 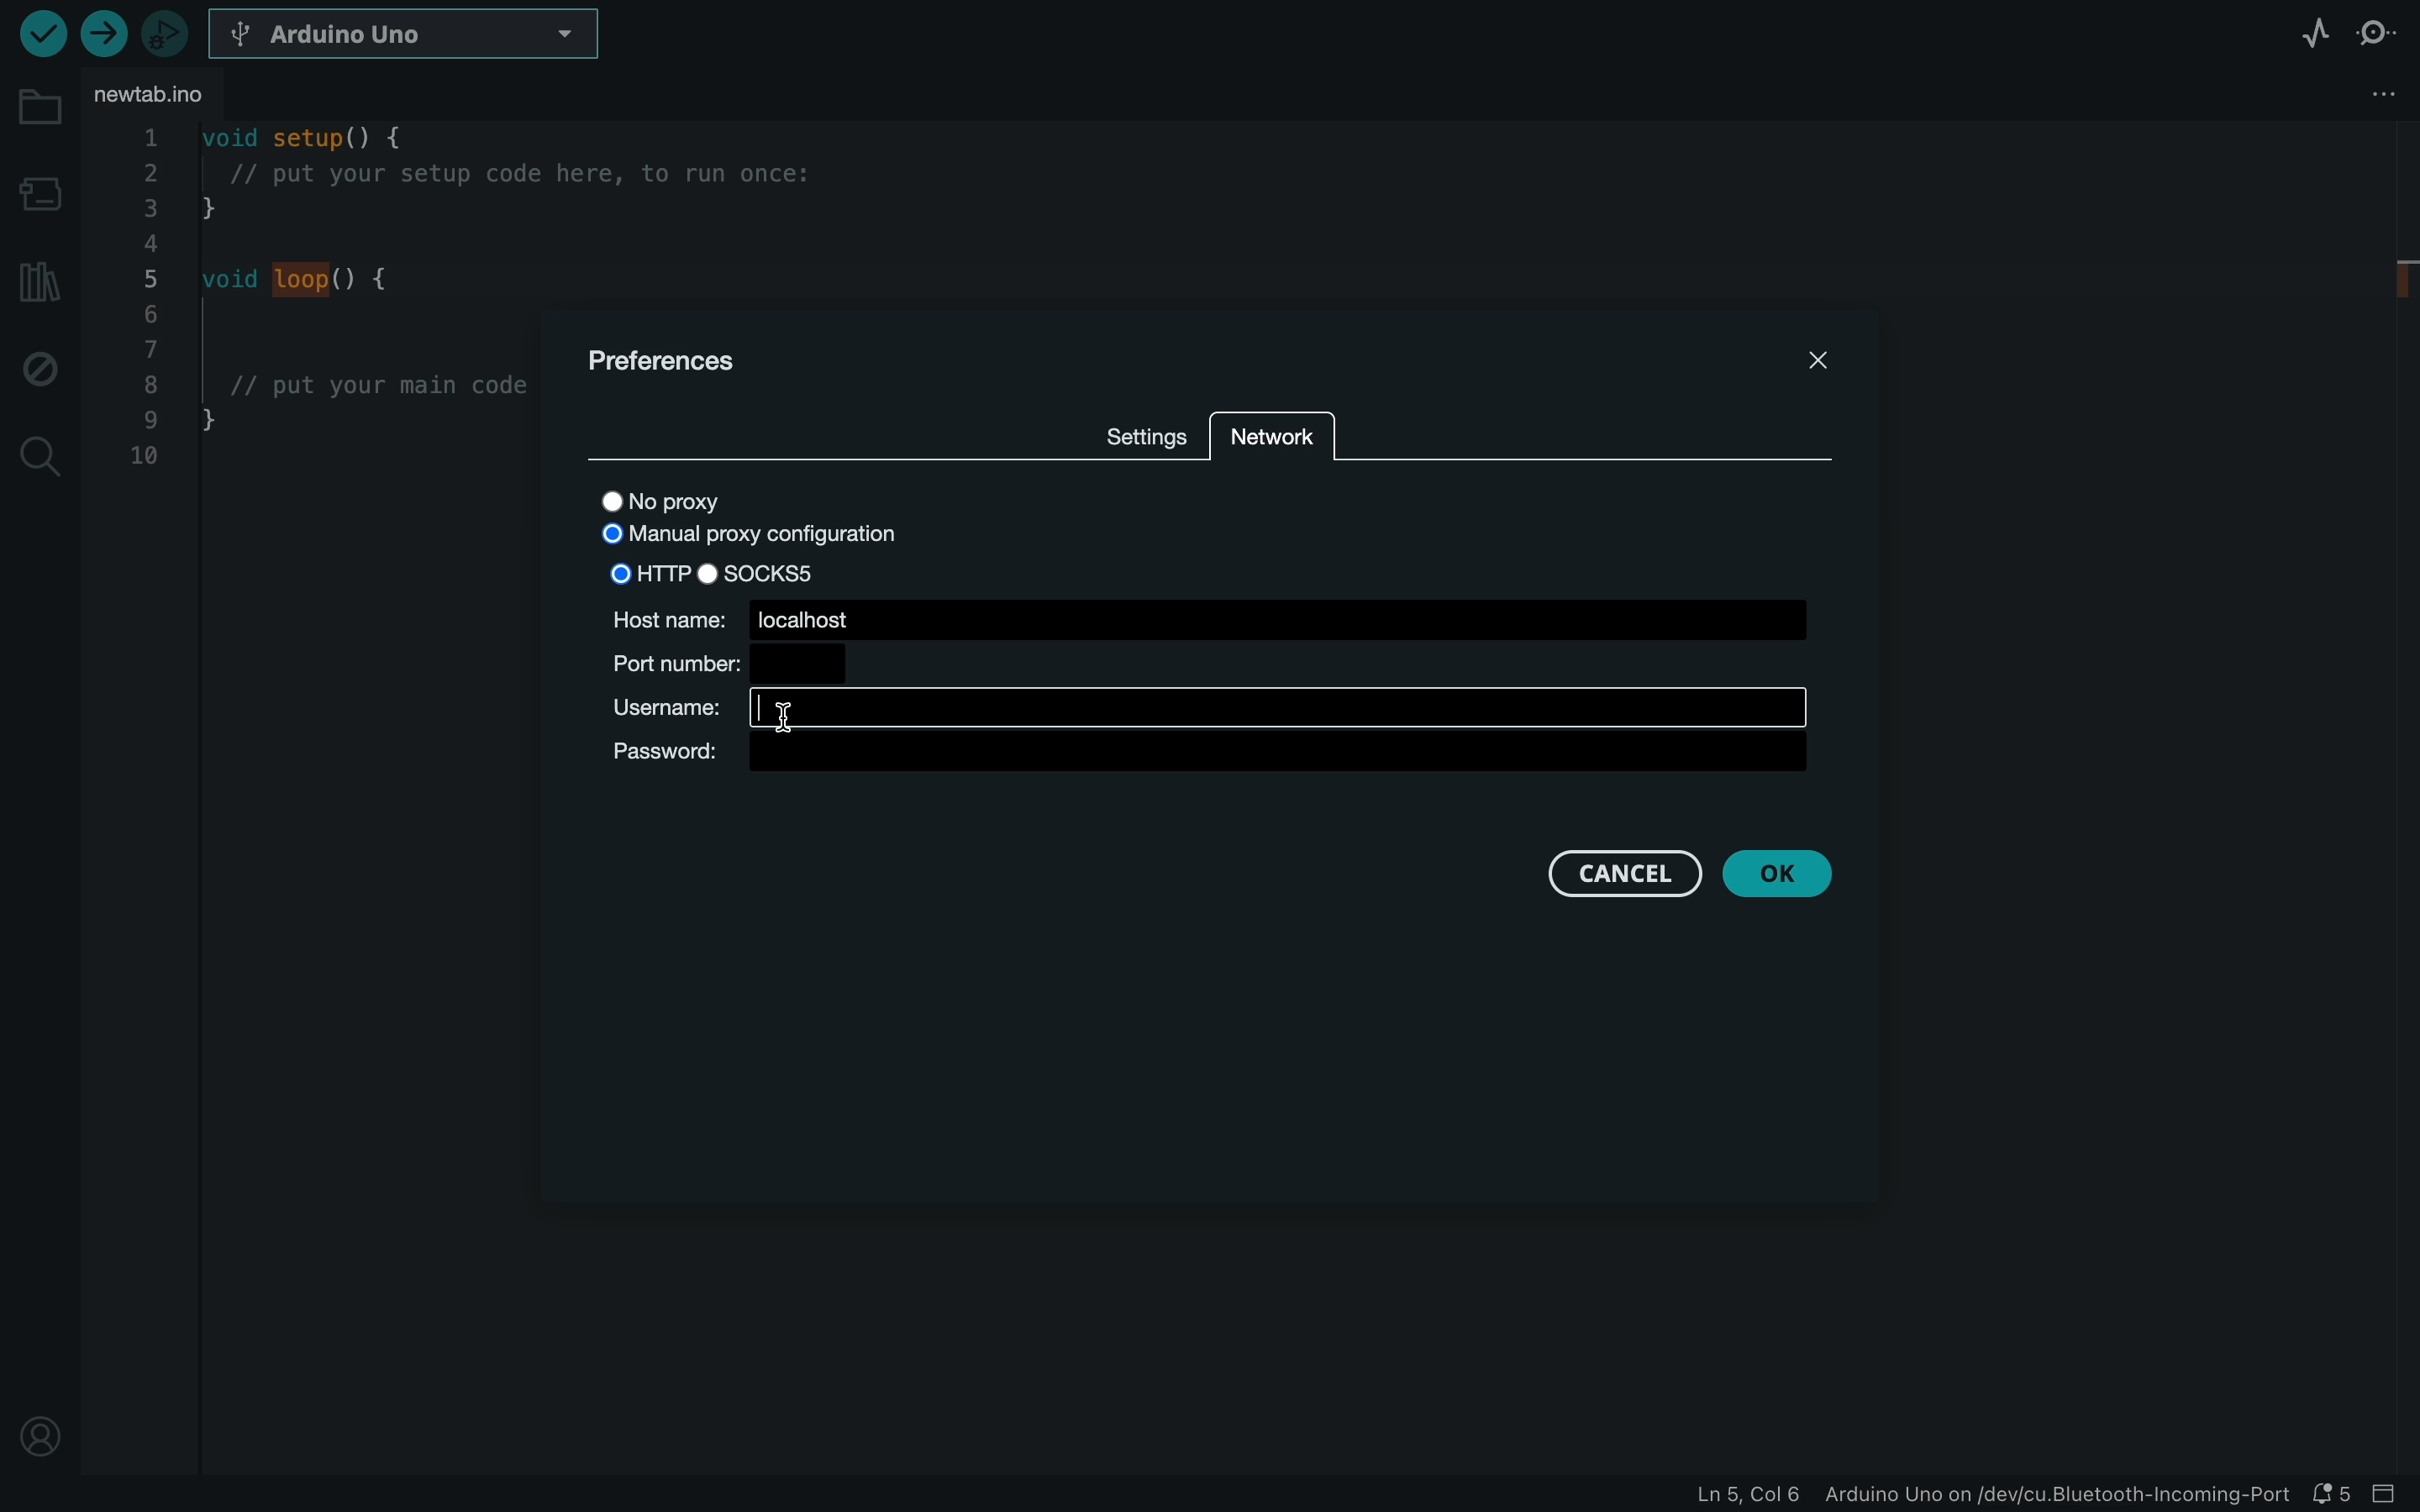 What do you see at coordinates (1209, 617) in the screenshot?
I see `host name` at bounding box center [1209, 617].